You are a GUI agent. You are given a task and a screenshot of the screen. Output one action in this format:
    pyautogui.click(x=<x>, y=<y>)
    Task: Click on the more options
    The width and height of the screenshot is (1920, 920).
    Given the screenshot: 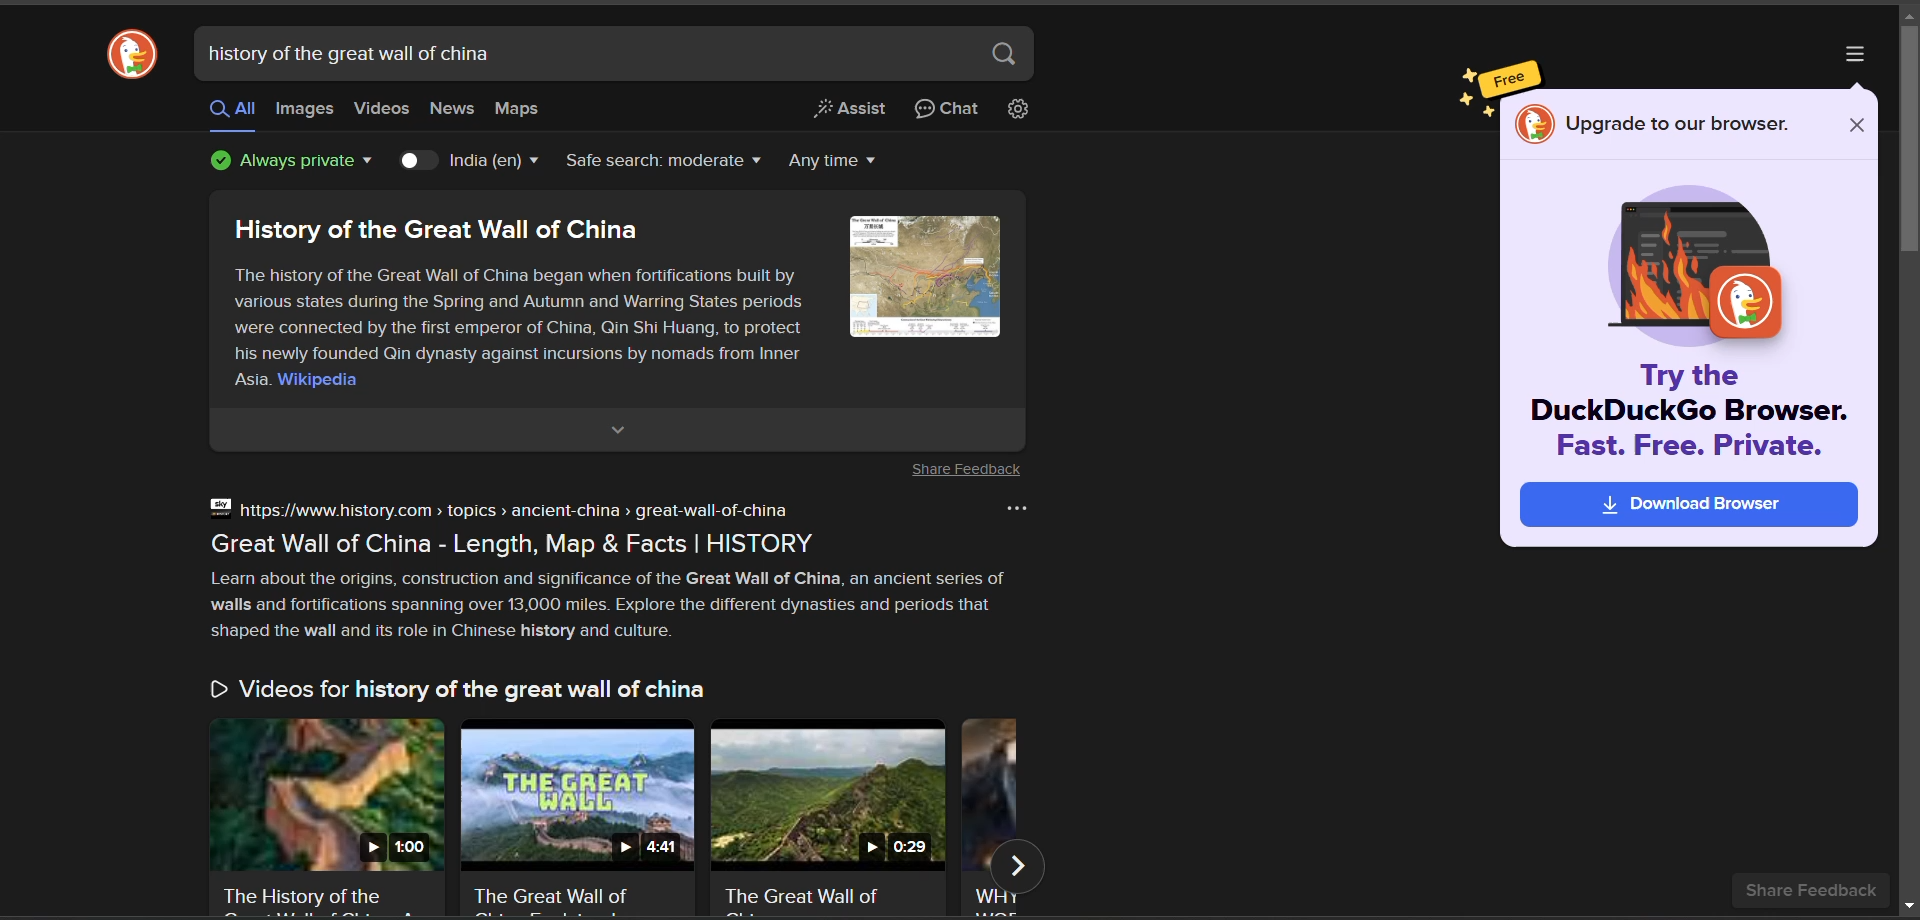 What is the action you would take?
    pyautogui.click(x=1853, y=58)
    